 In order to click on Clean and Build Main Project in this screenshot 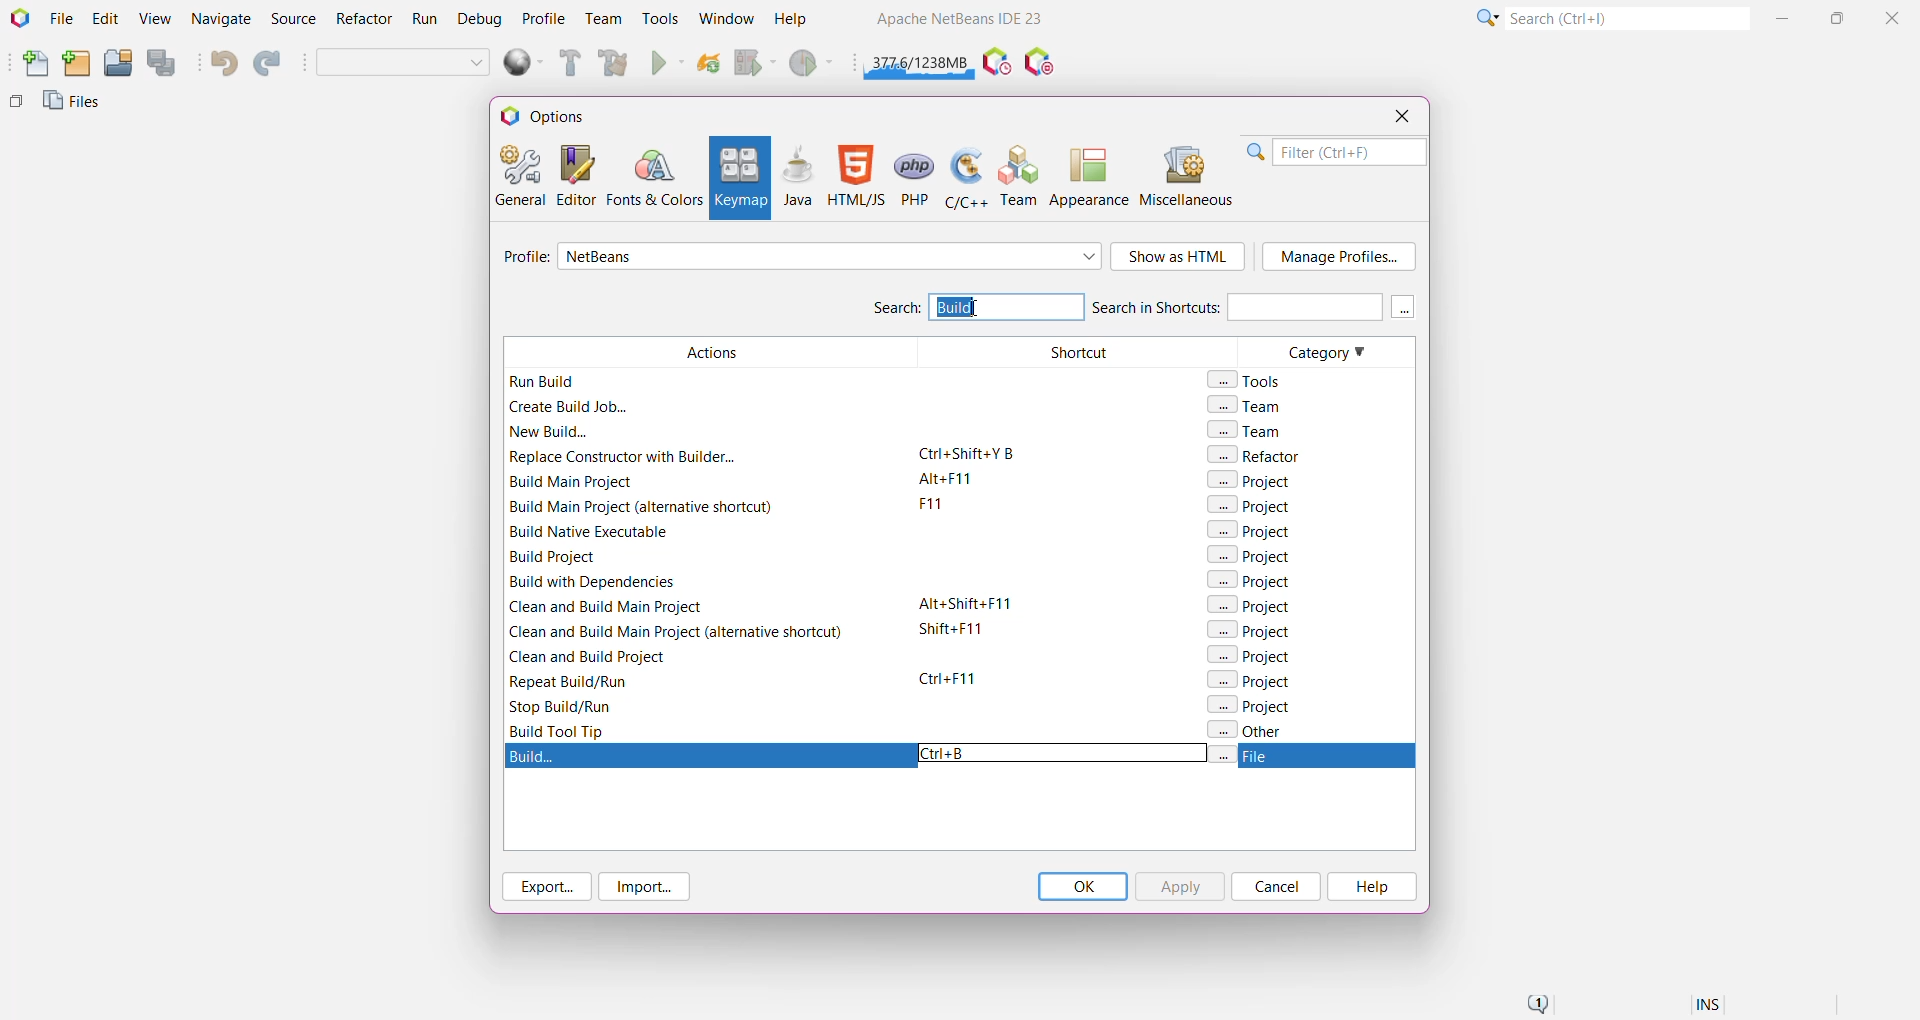, I will do `click(617, 65)`.